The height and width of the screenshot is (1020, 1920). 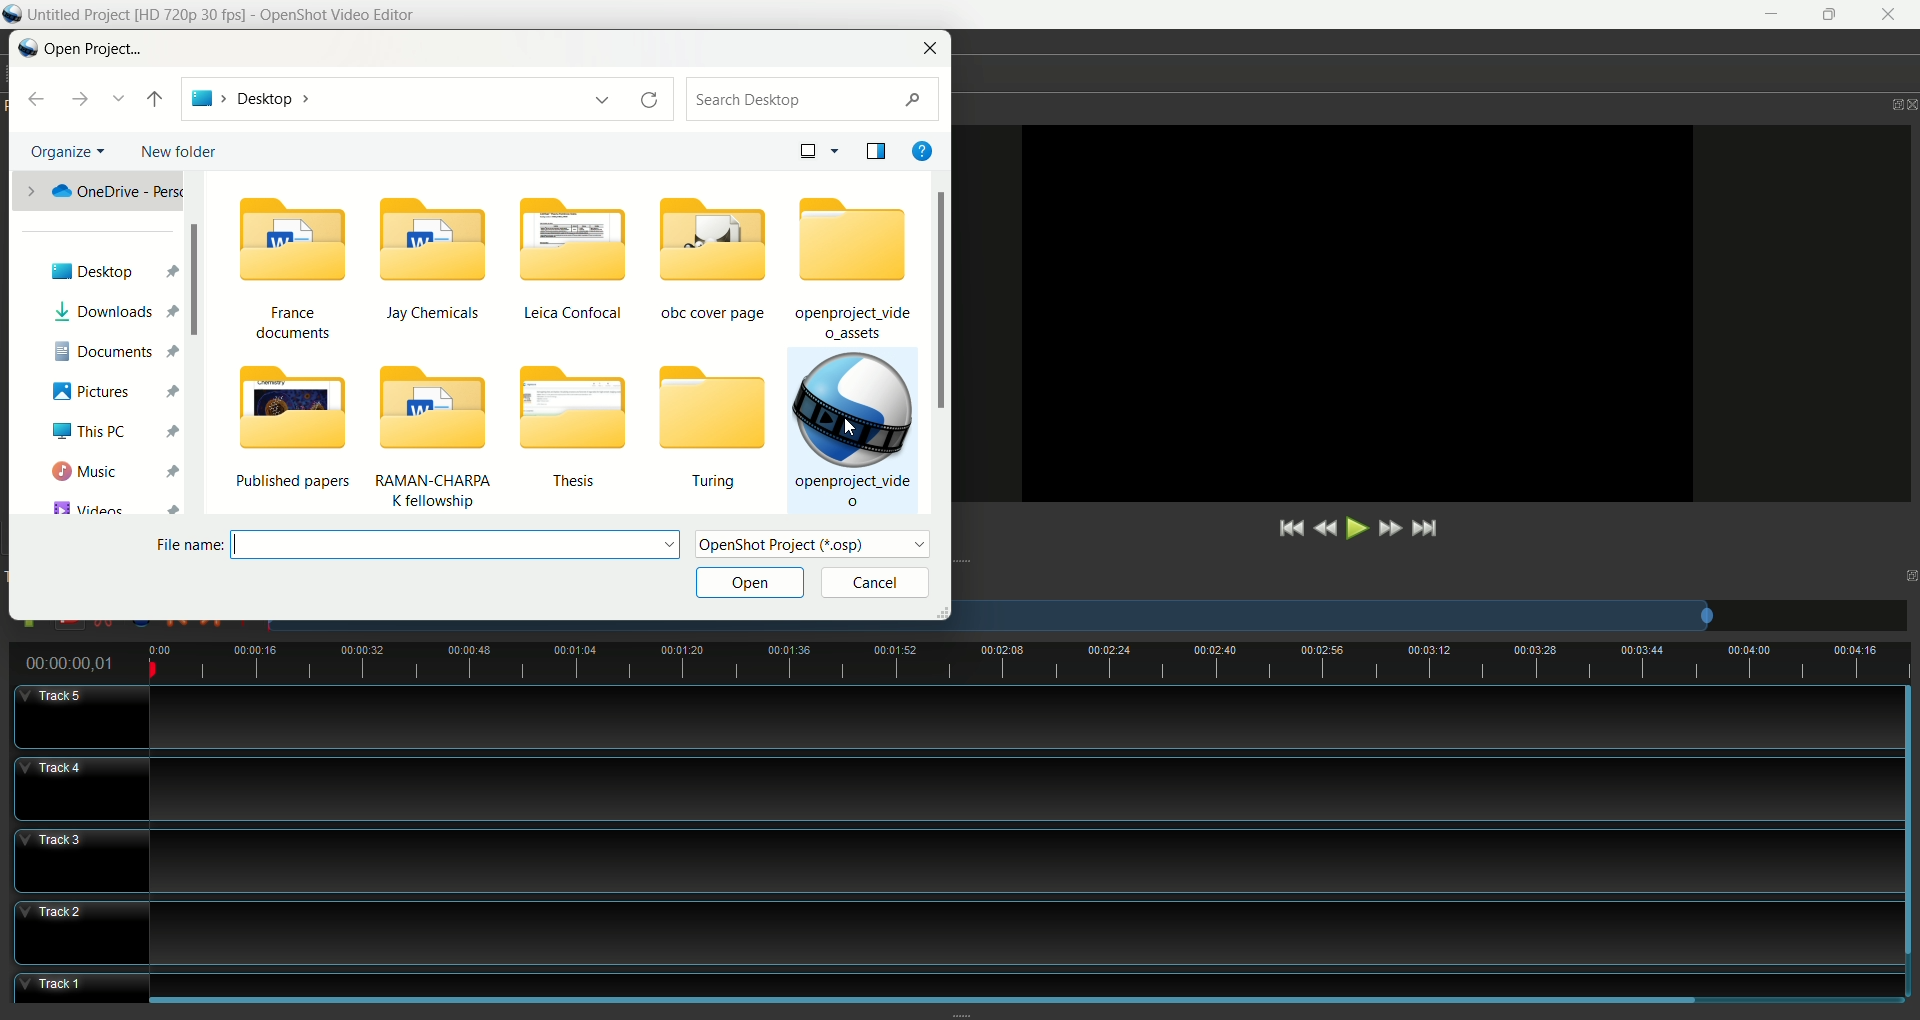 I want to click on openproject vide
0_assets, so click(x=854, y=267).